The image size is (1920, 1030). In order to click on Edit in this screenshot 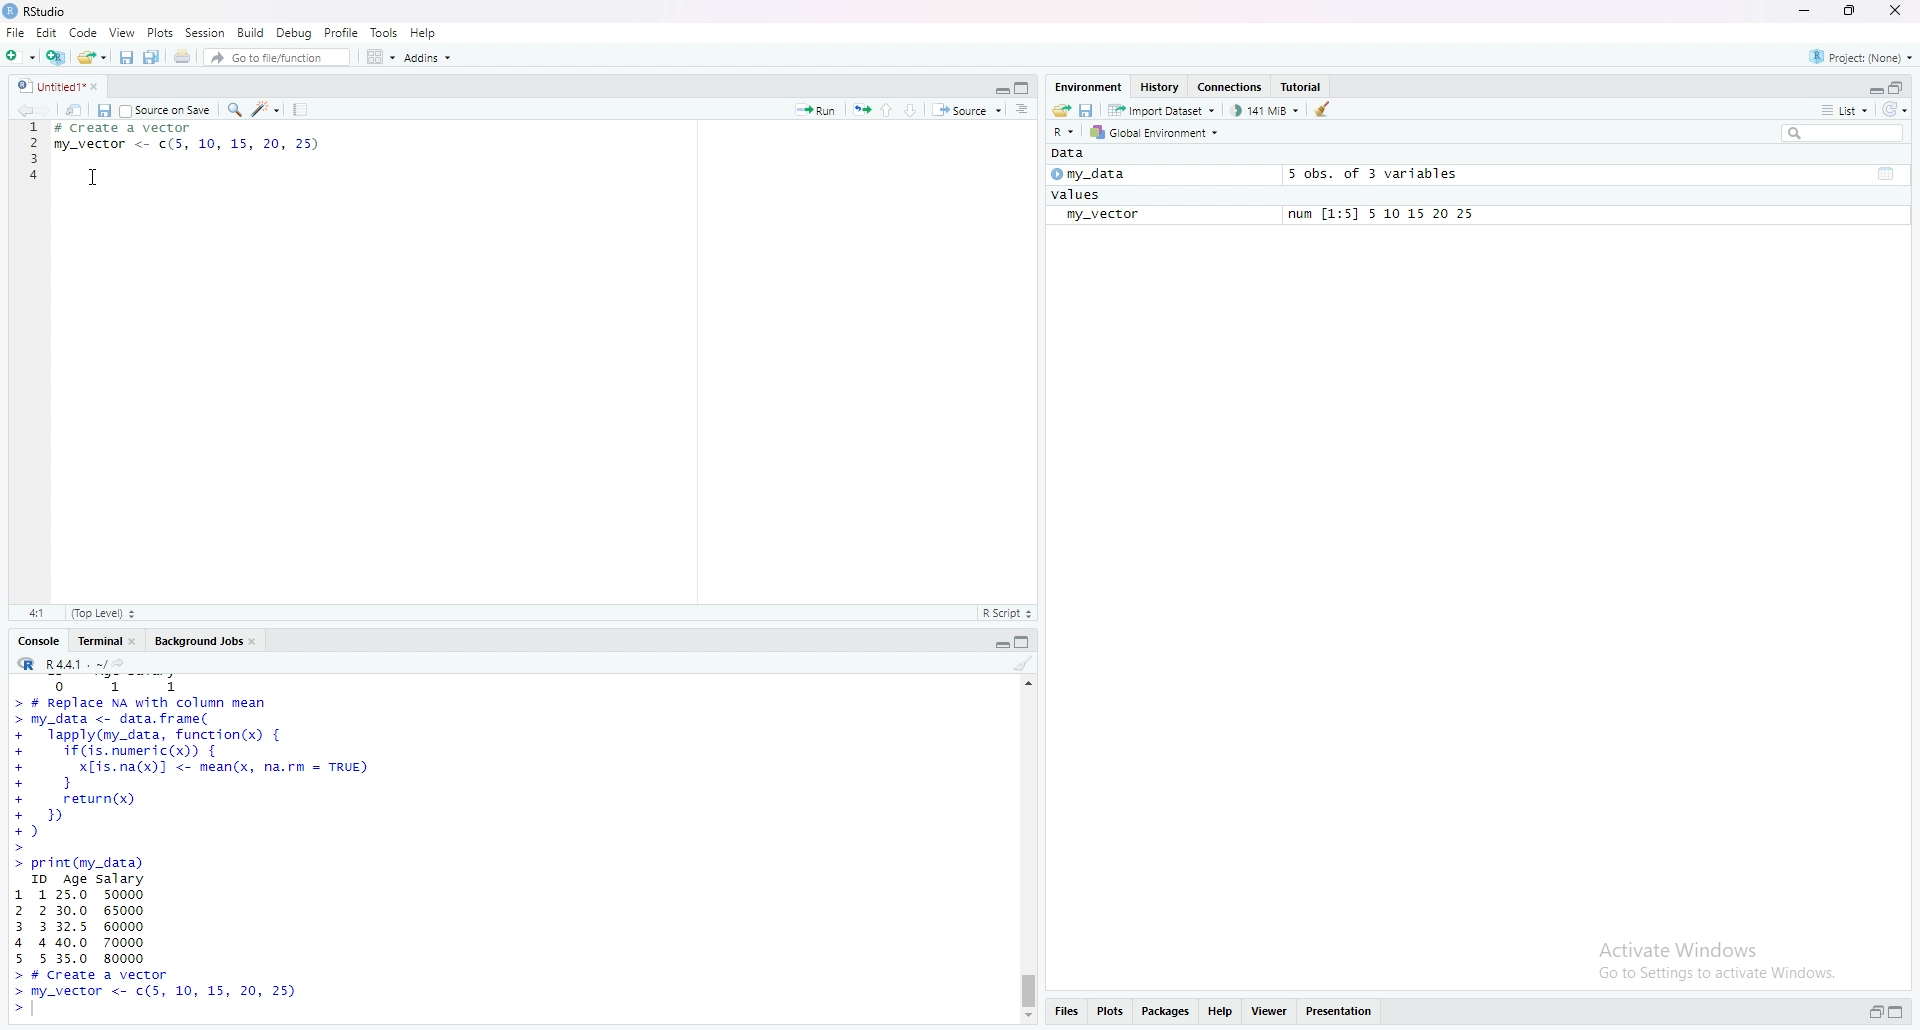, I will do `click(46, 33)`.